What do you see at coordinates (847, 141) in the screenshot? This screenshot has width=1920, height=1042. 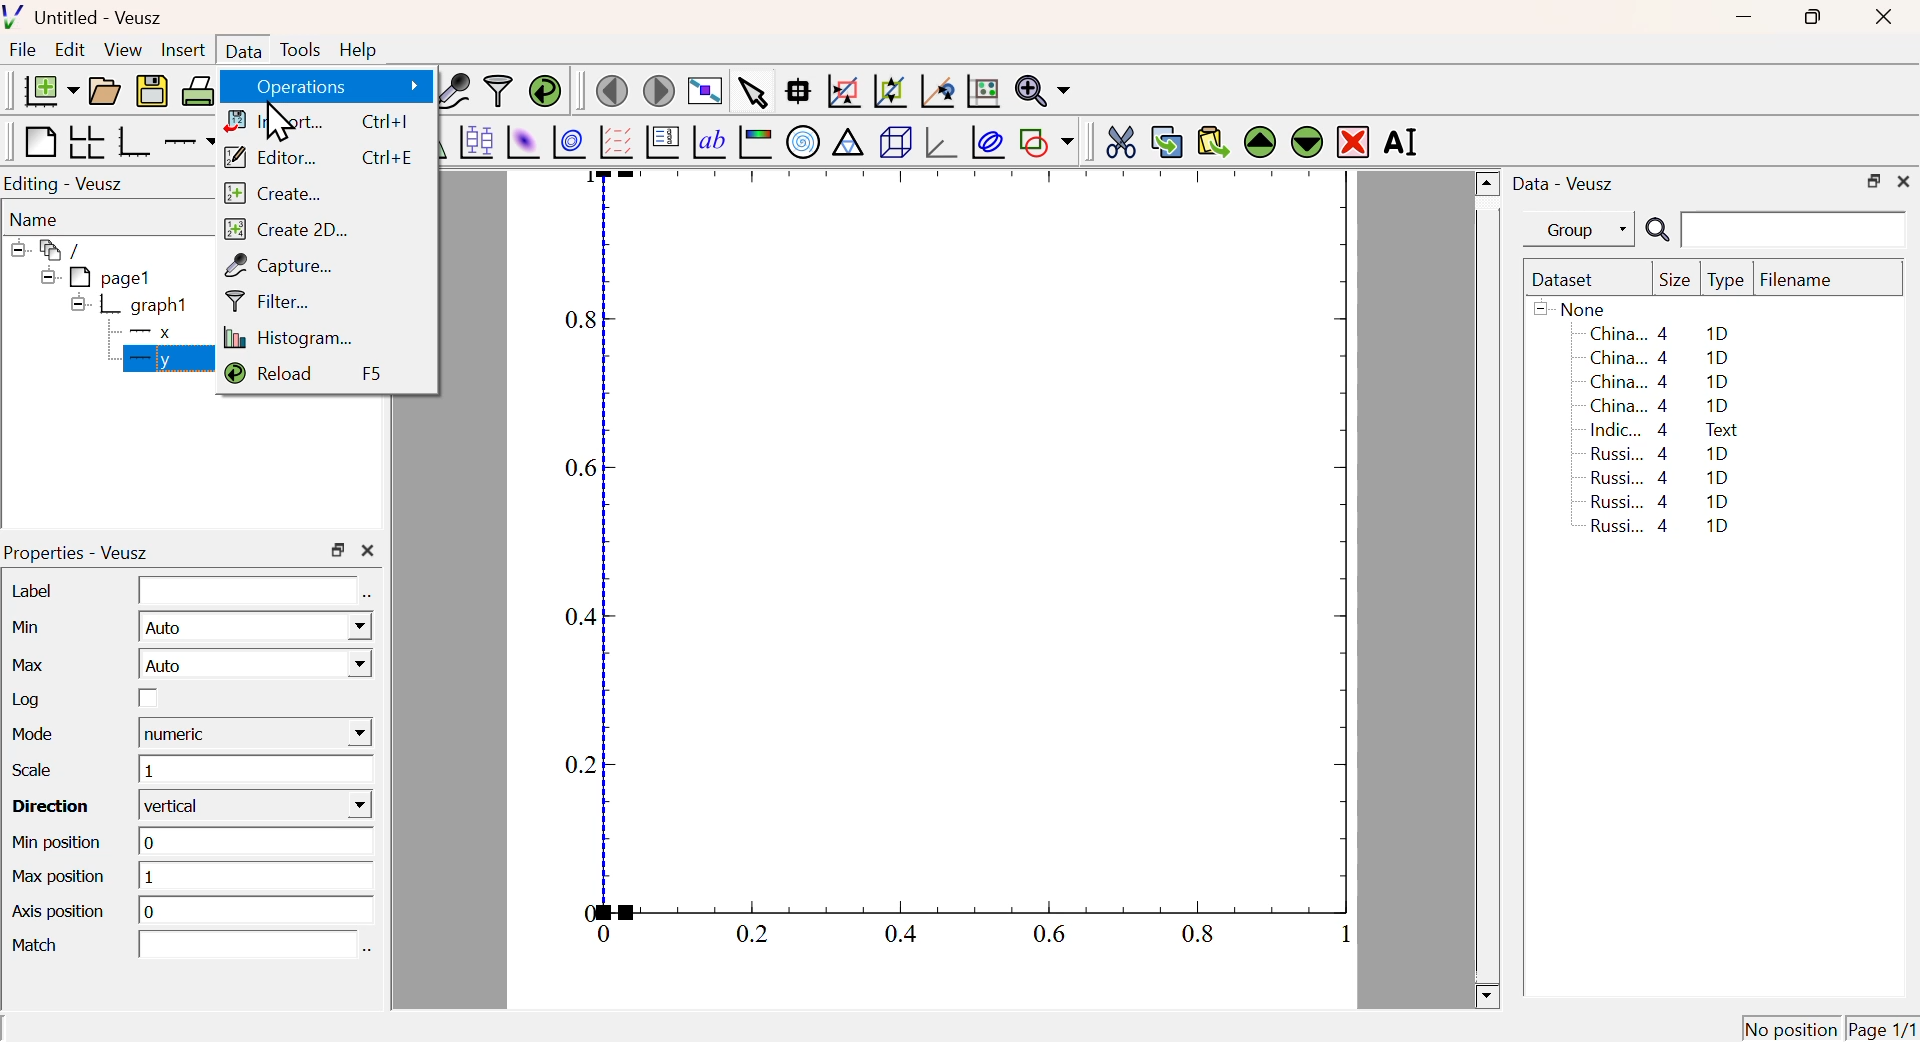 I see `Ternary Graph` at bounding box center [847, 141].